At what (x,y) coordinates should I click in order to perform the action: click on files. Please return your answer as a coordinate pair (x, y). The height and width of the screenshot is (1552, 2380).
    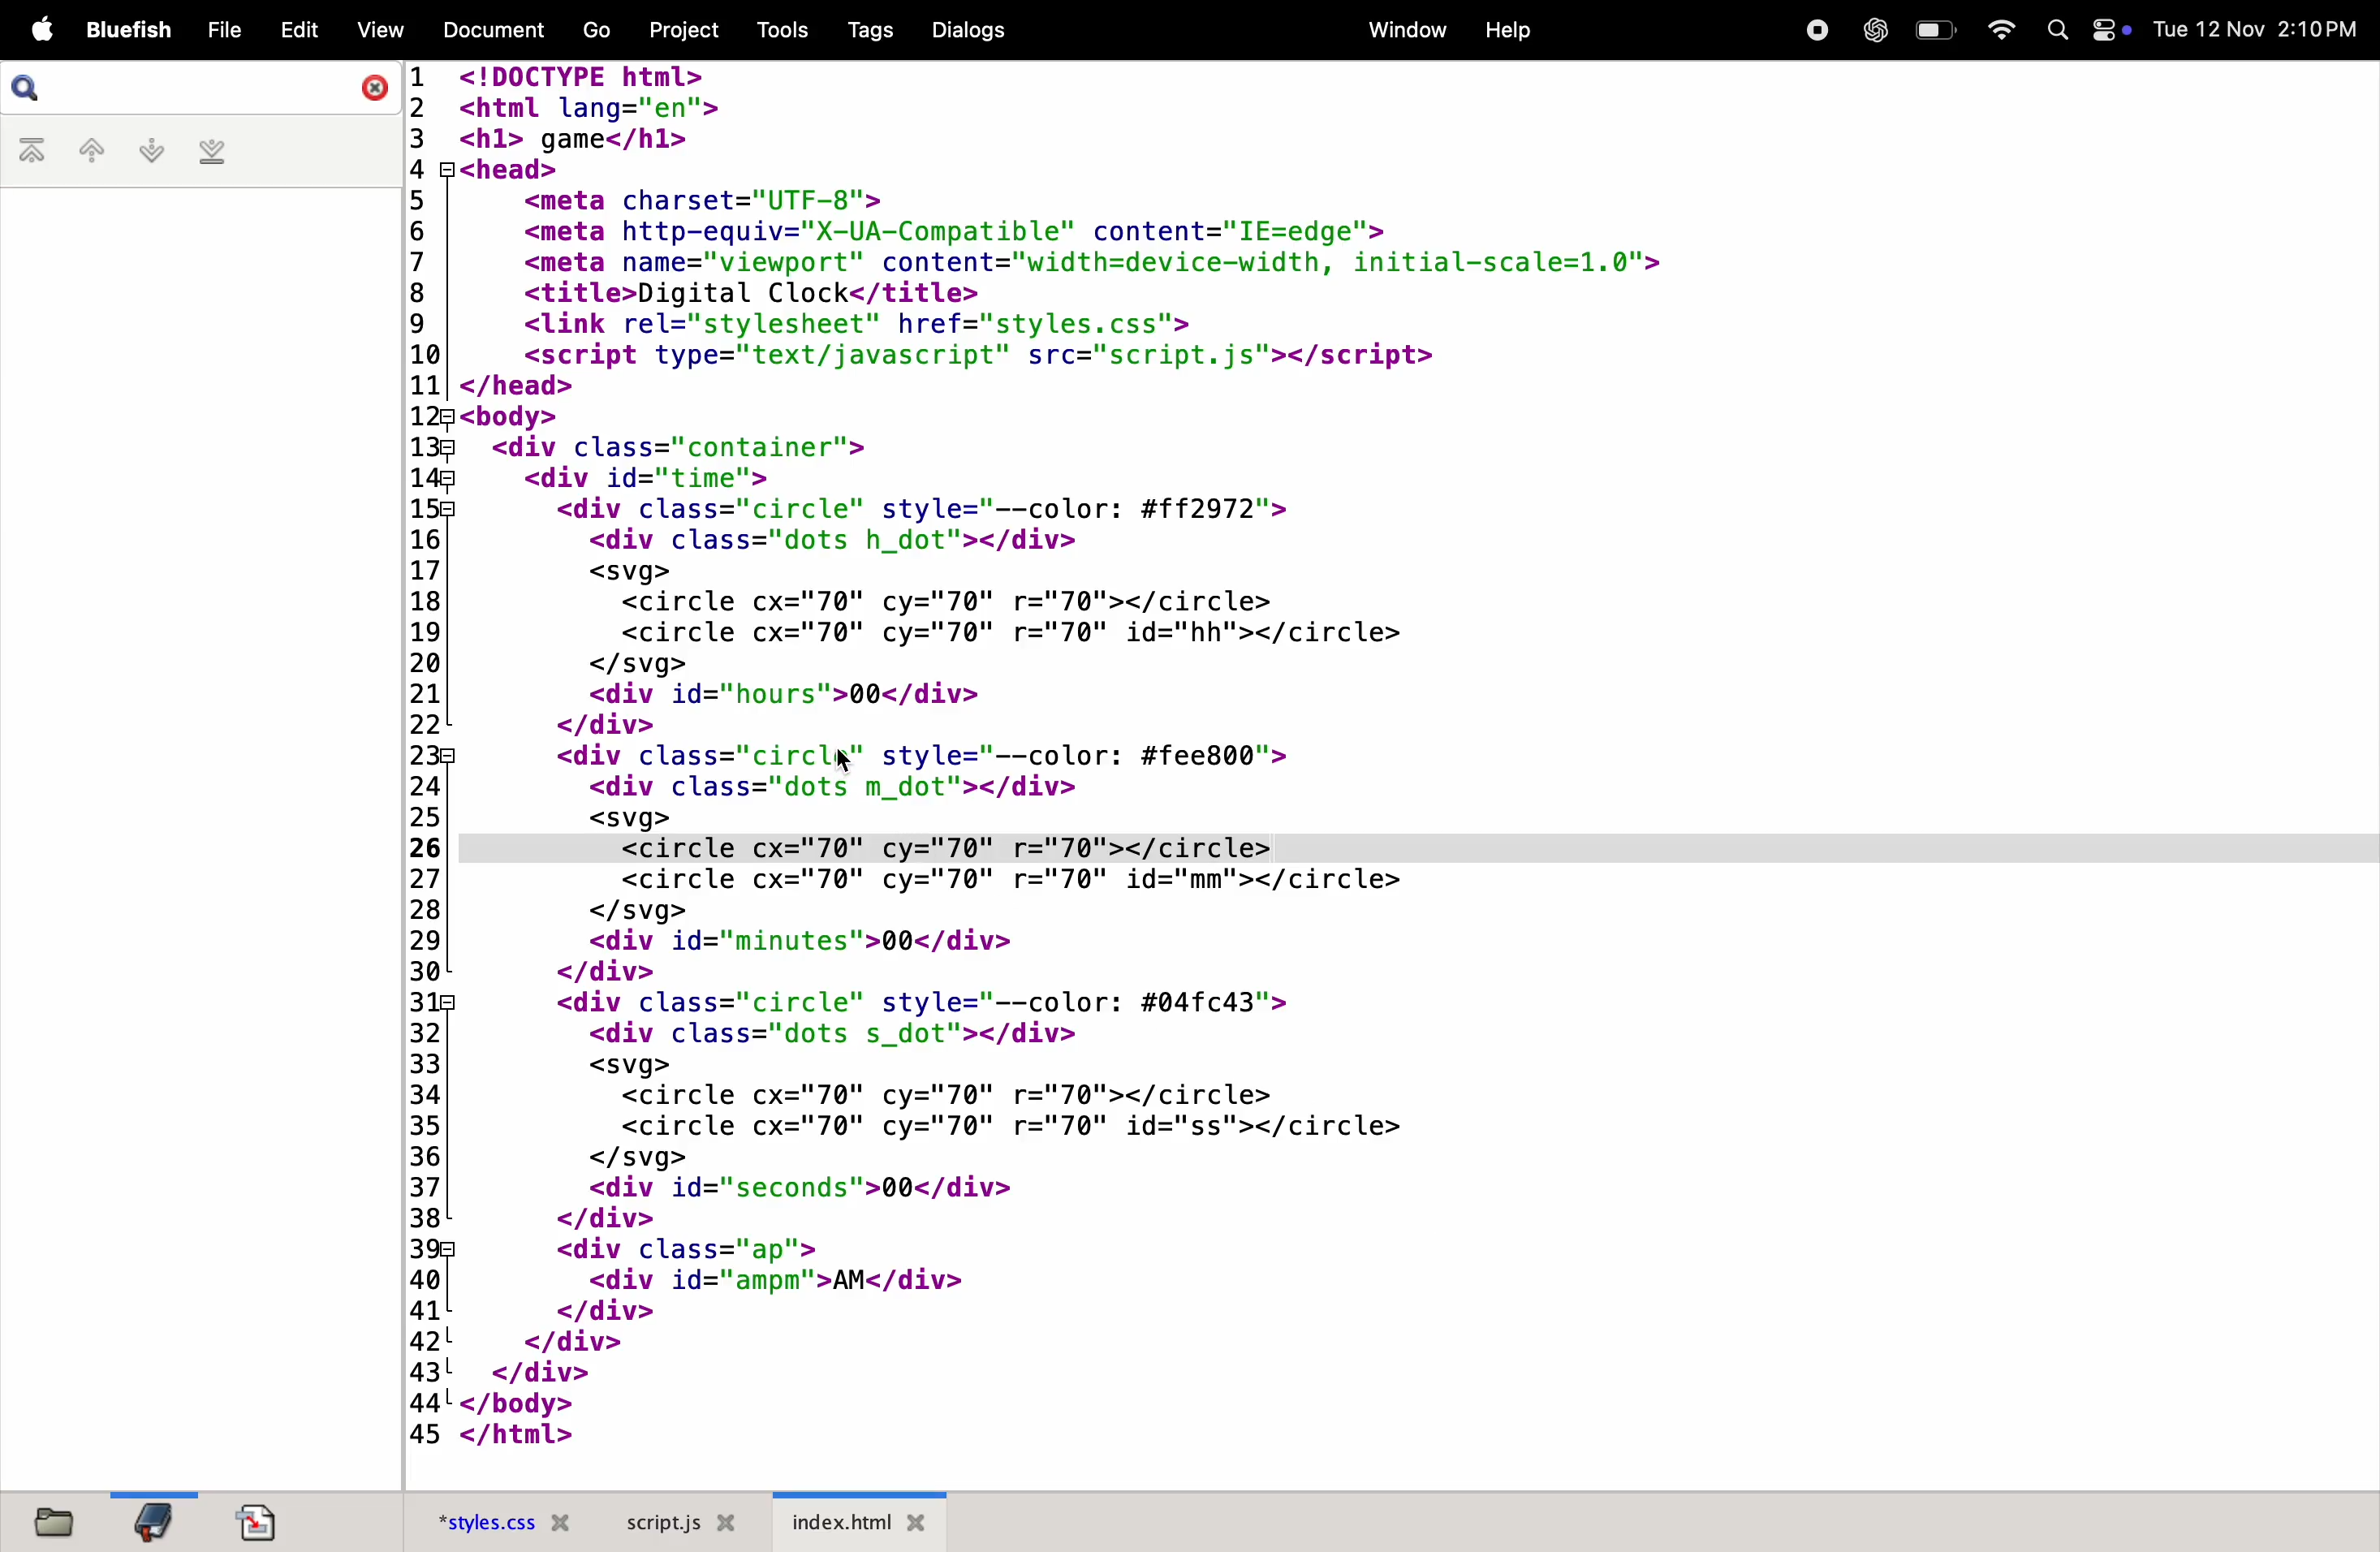
    Looking at the image, I should click on (51, 1519).